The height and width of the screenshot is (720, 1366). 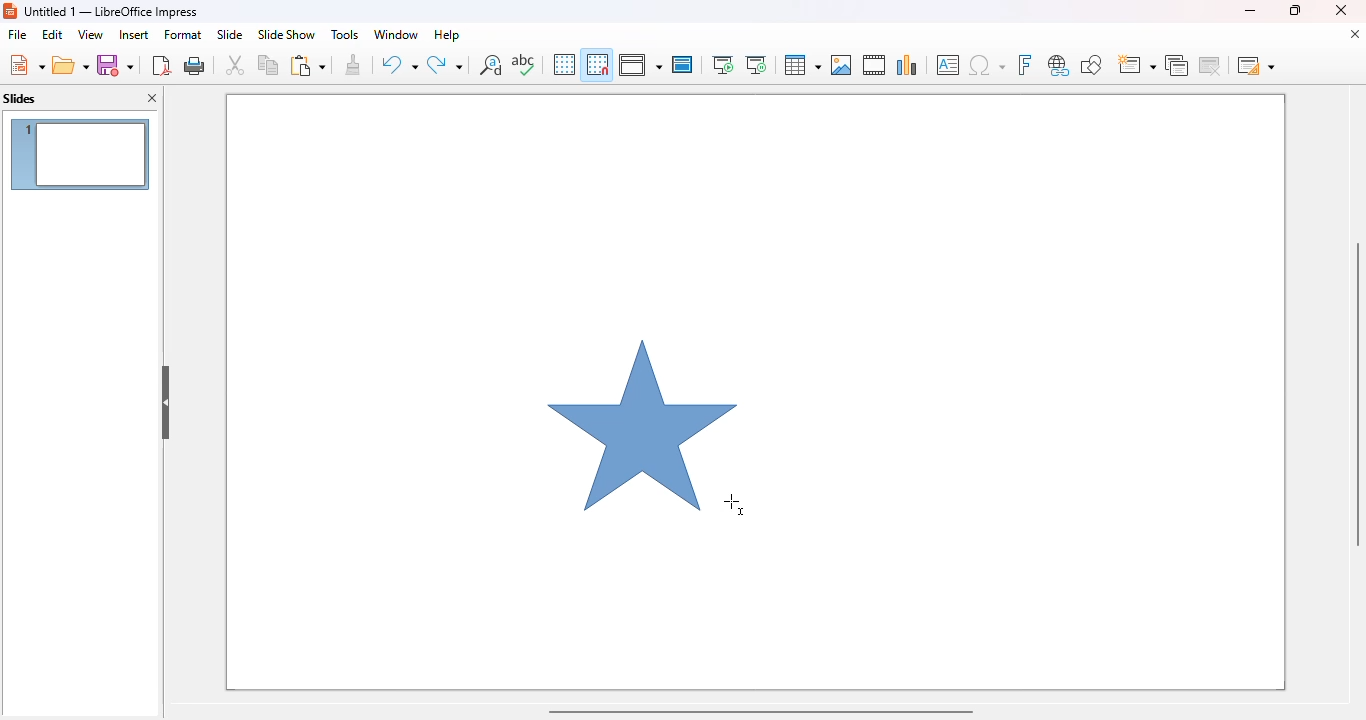 I want to click on format, so click(x=183, y=34).